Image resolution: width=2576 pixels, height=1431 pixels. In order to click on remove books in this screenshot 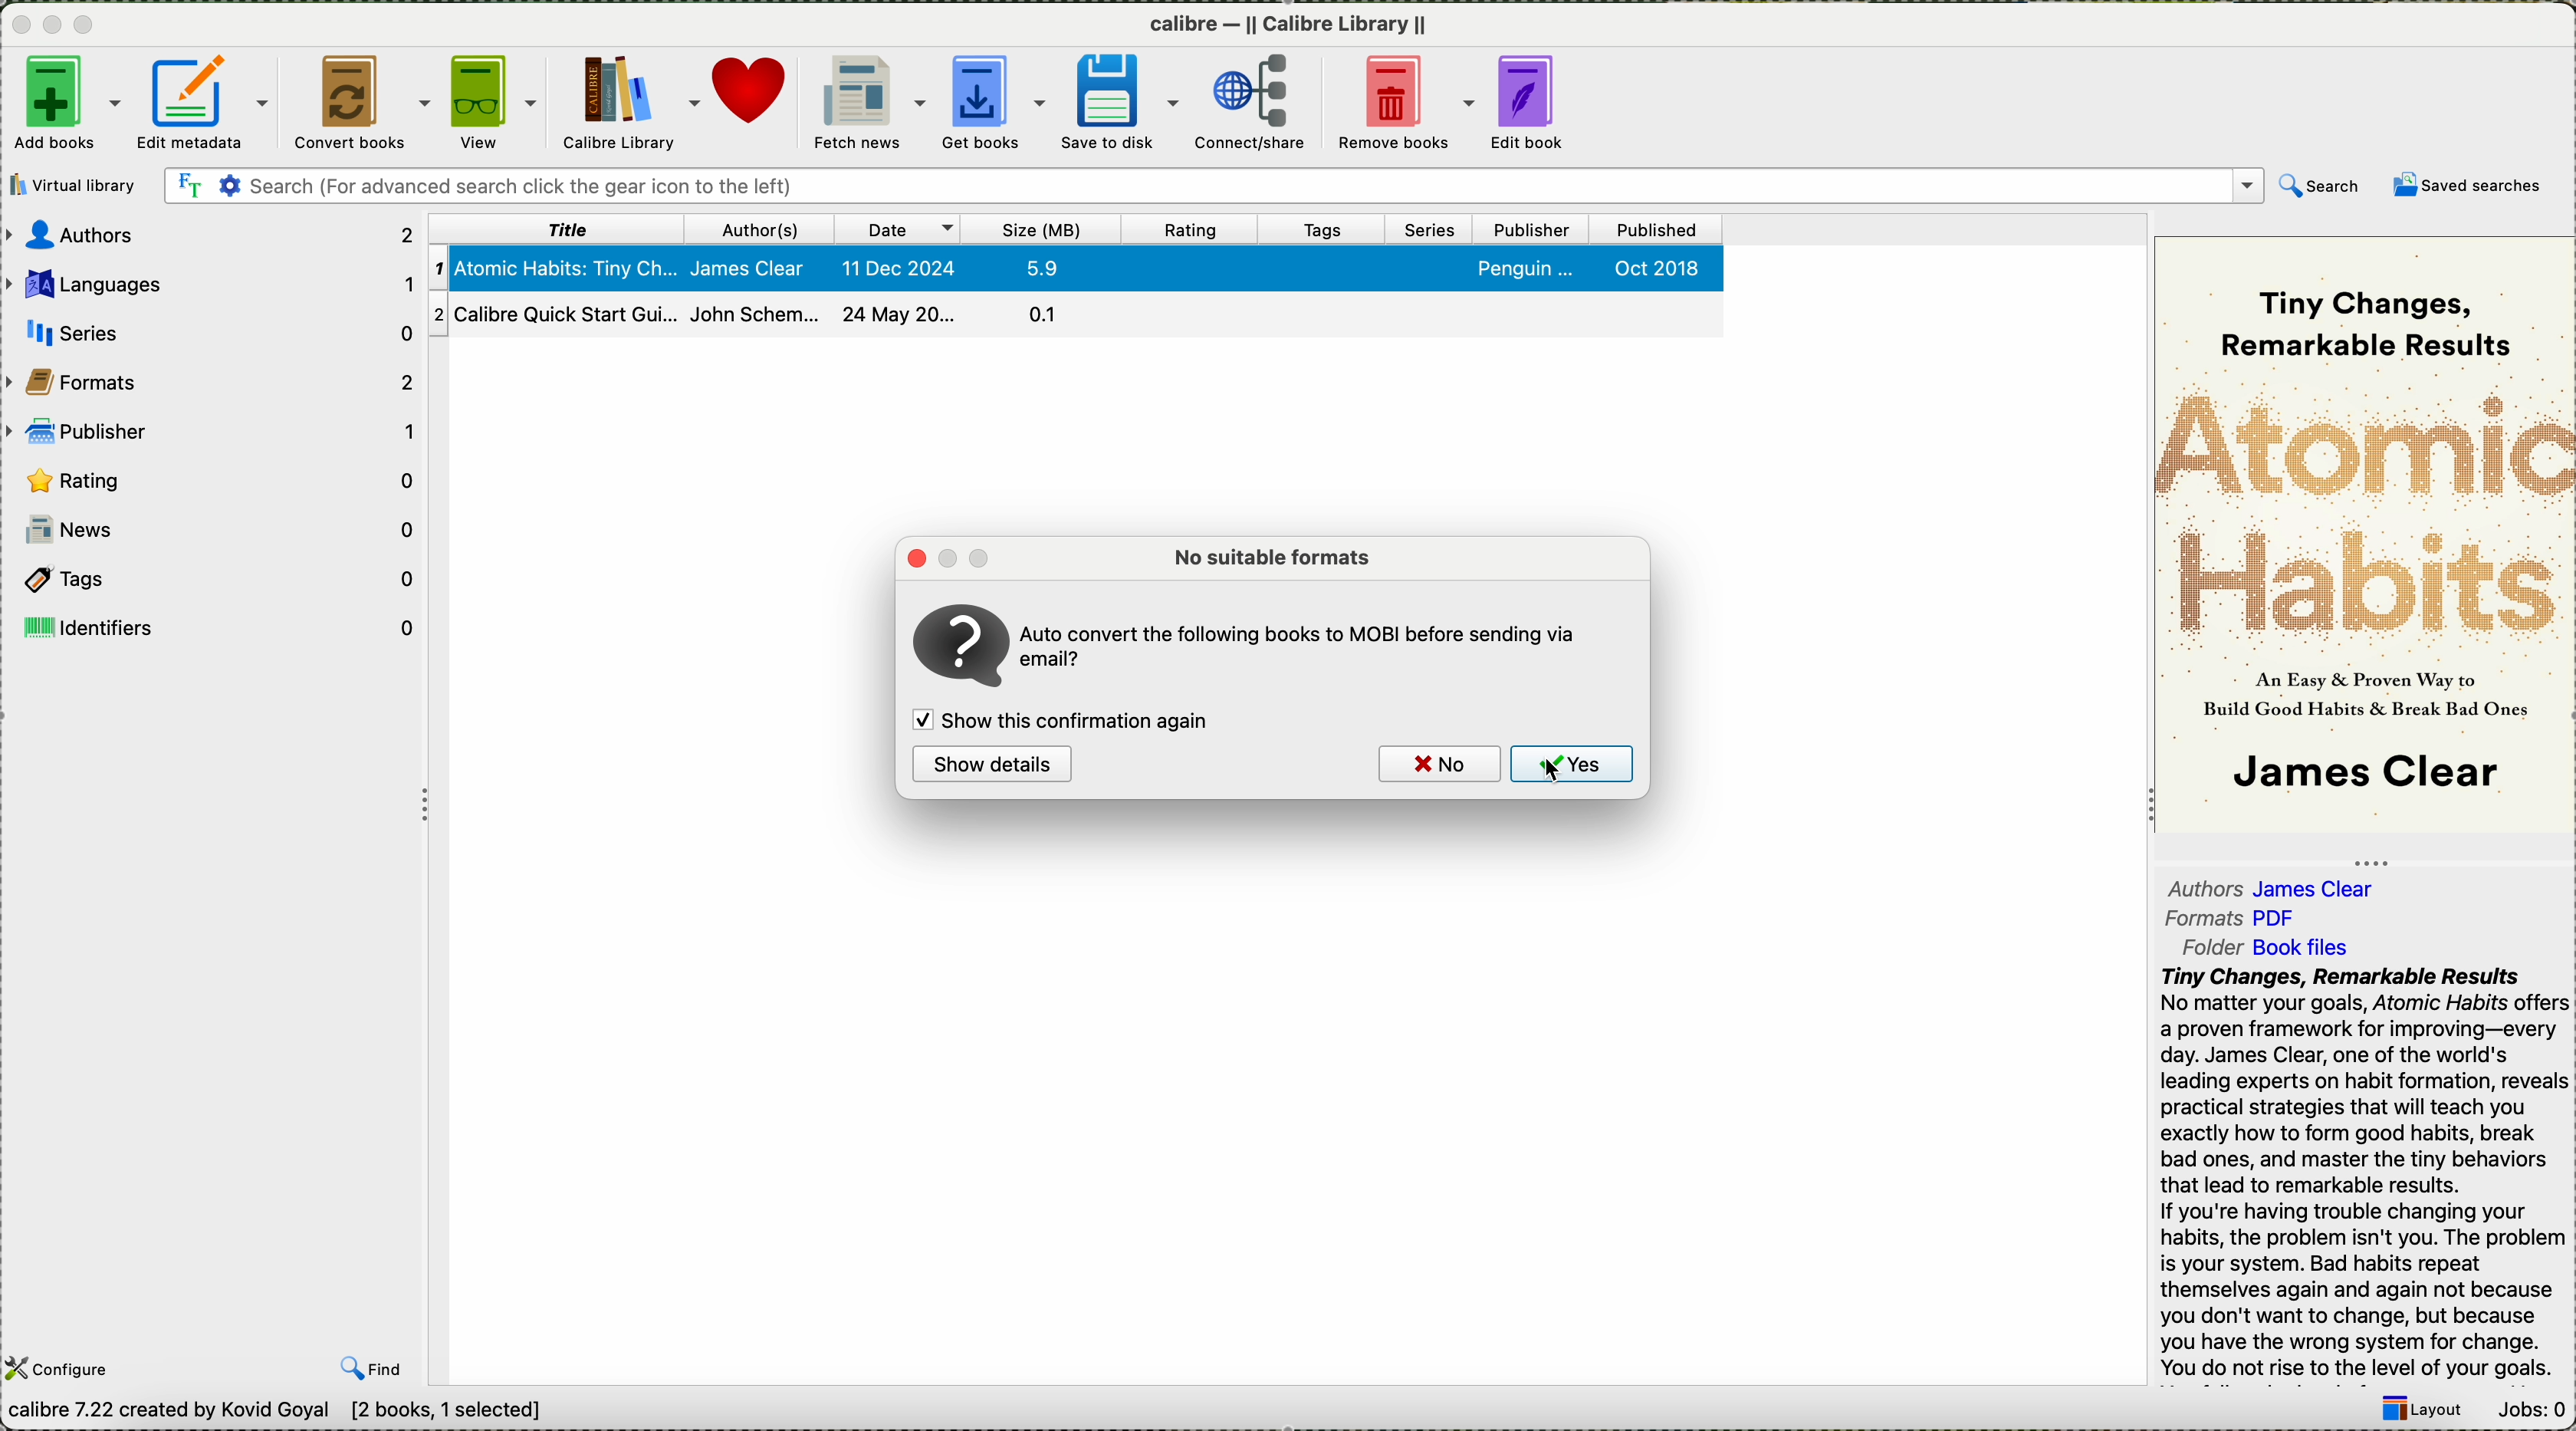, I will do `click(1405, 104)`.